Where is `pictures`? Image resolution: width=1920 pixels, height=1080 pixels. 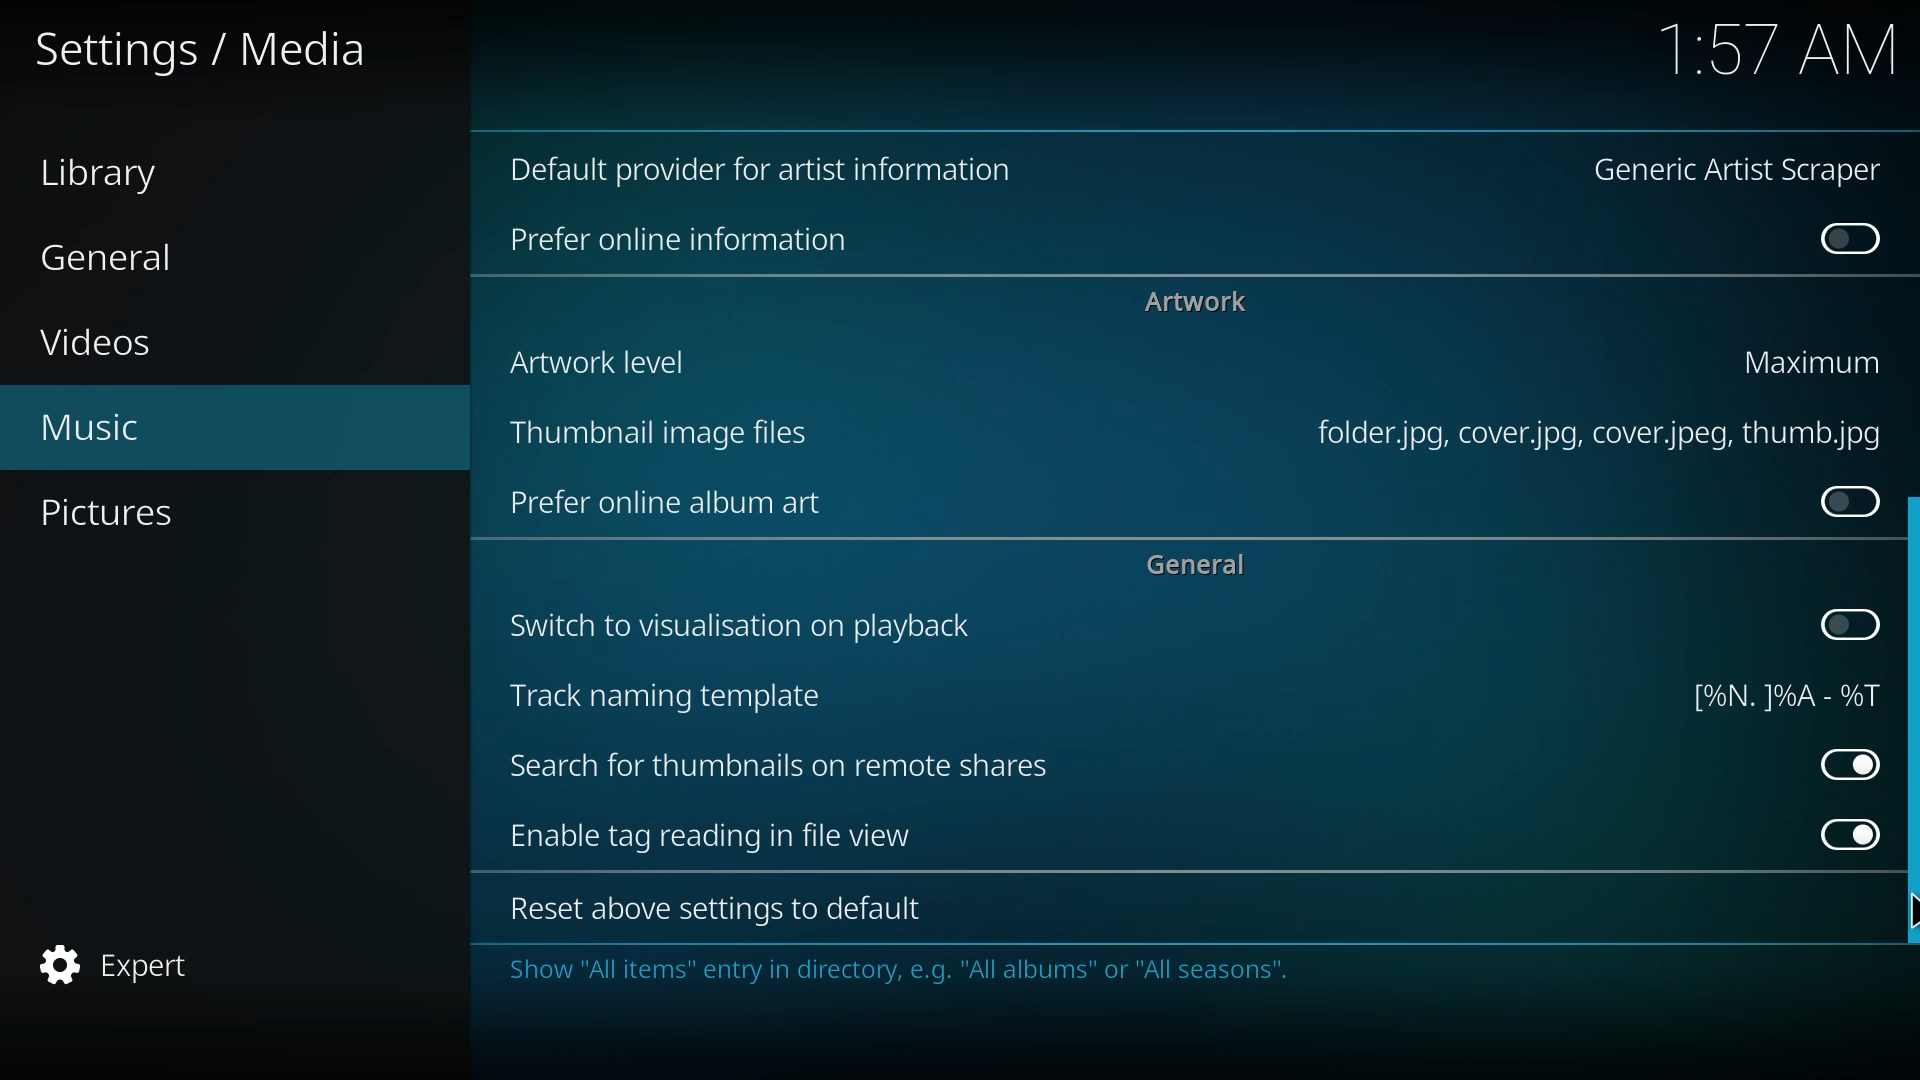 pictures is located at coordinates (118, 514).